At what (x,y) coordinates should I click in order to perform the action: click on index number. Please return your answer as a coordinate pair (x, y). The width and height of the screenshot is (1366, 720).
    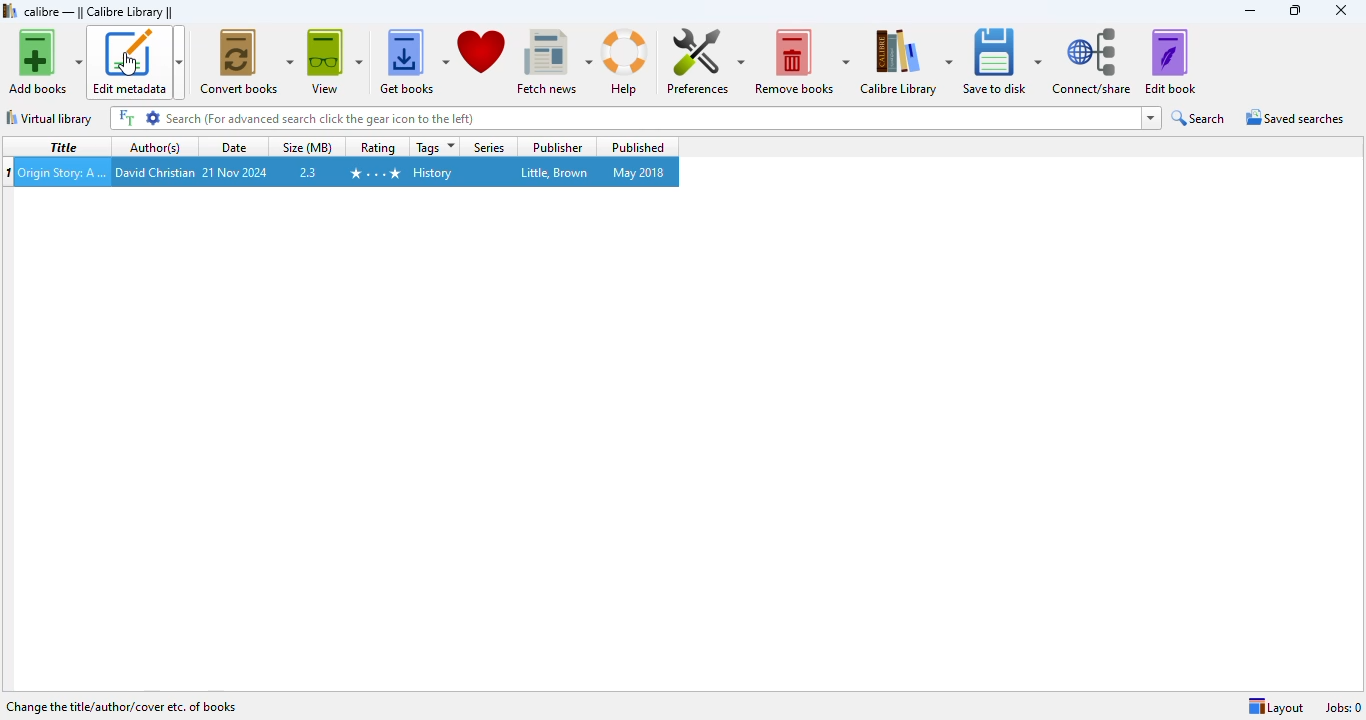
    Looking at the image, I should click on (9, 172).